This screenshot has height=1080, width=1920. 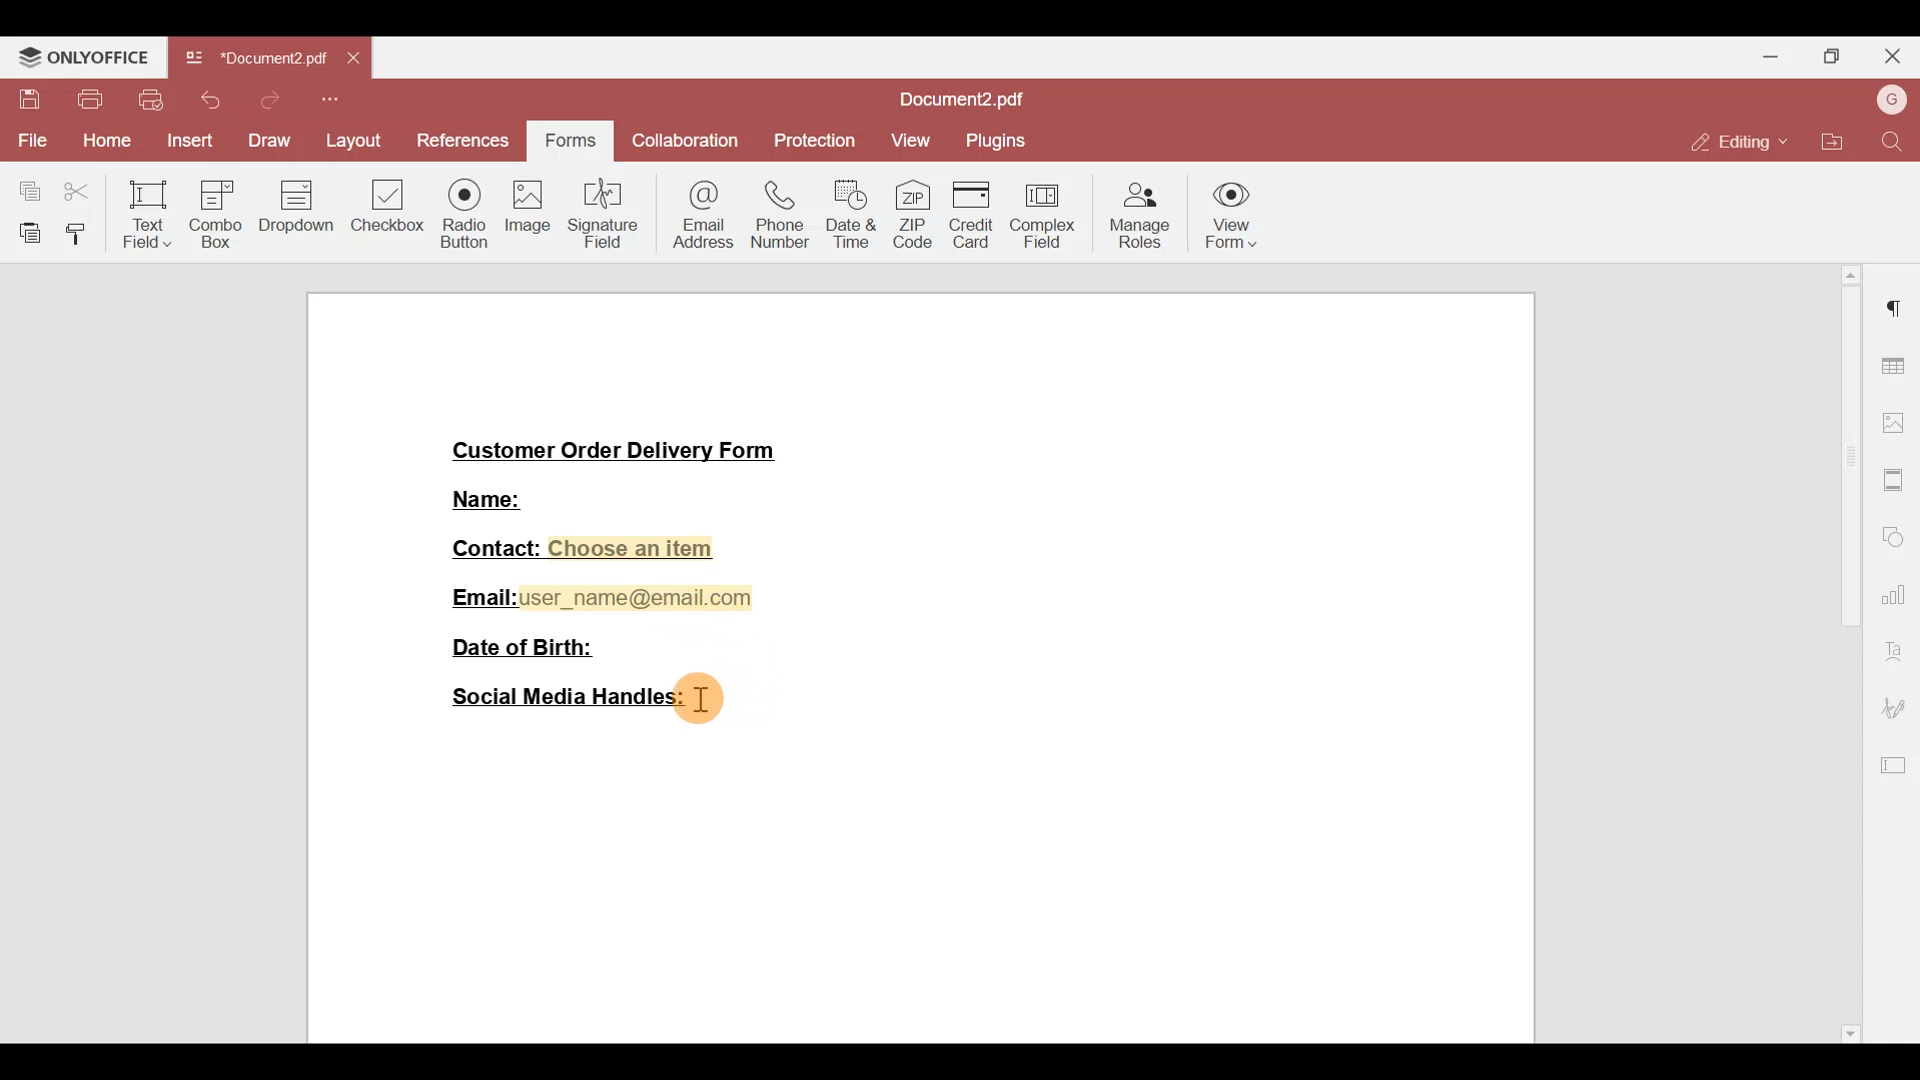 What do you see at coordinates (971, 100) in the screenshot?
I see `Document2.pdf` at bounding box center [971, 100].